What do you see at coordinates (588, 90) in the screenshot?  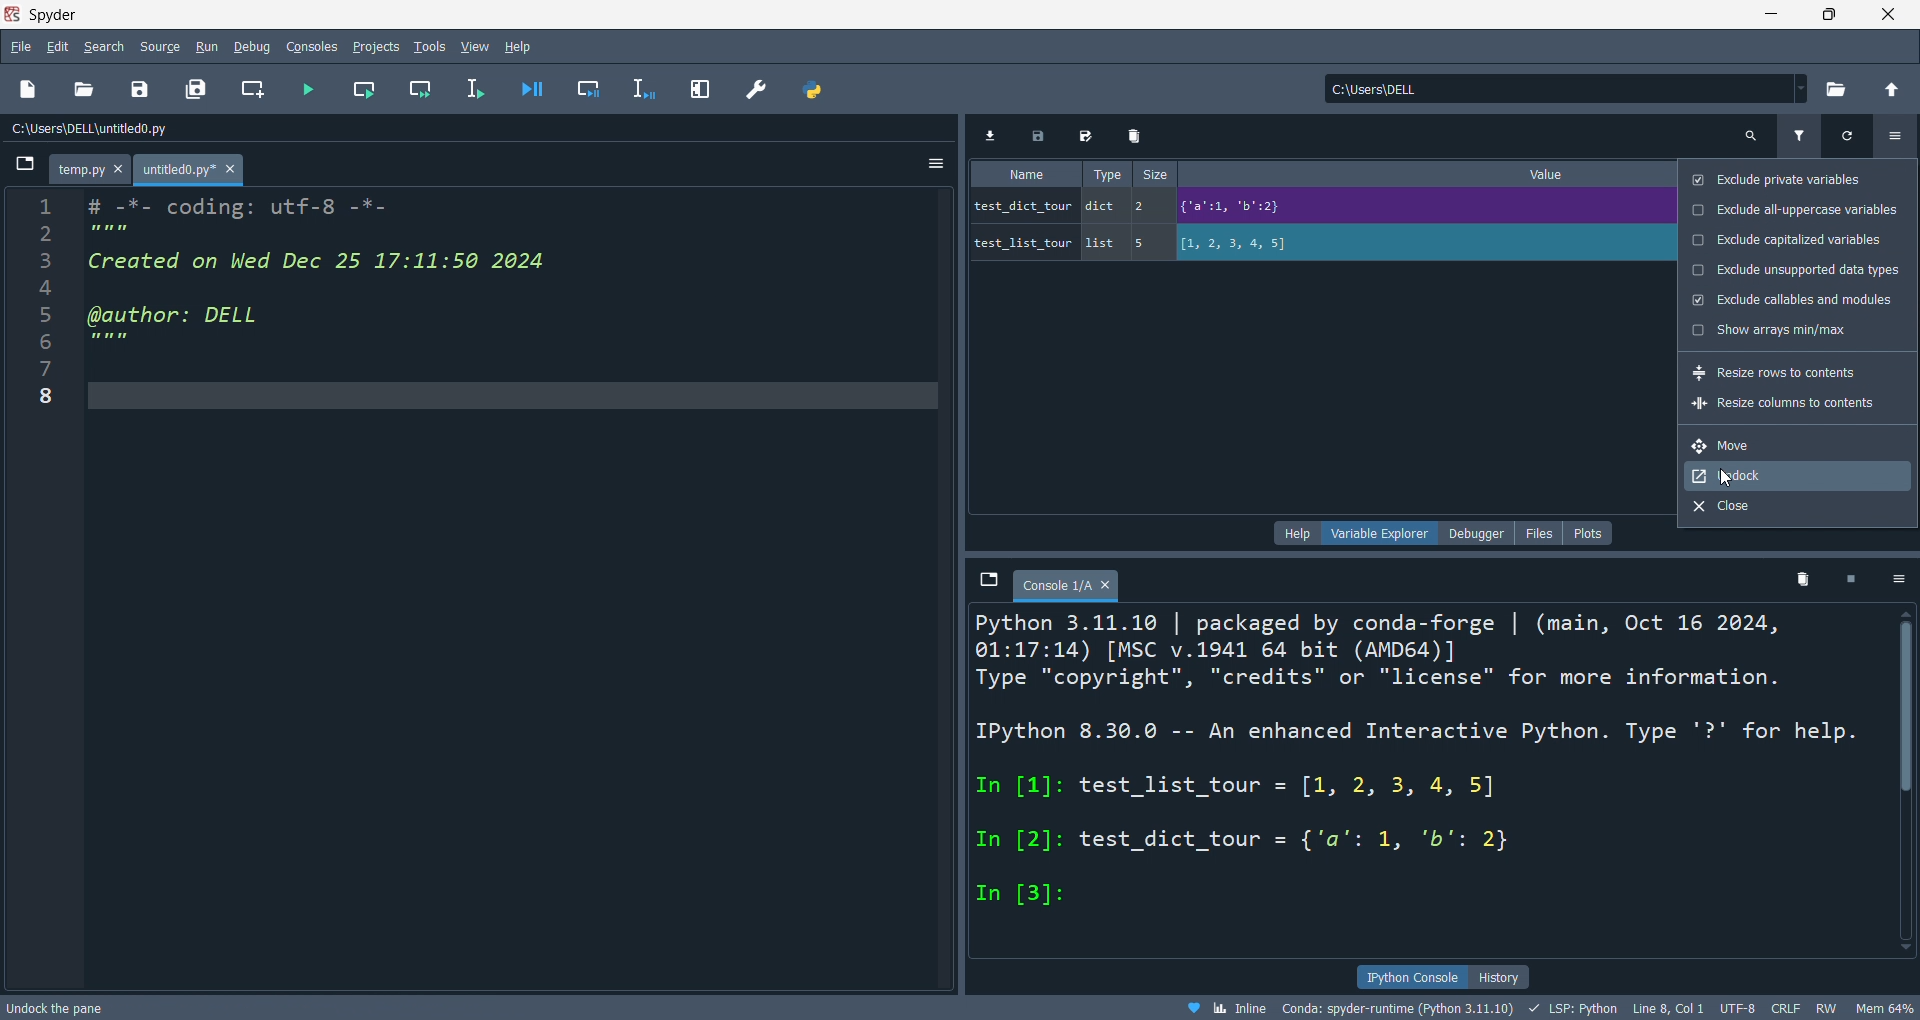 I see `debug cell` at bounding box center [588, 90].